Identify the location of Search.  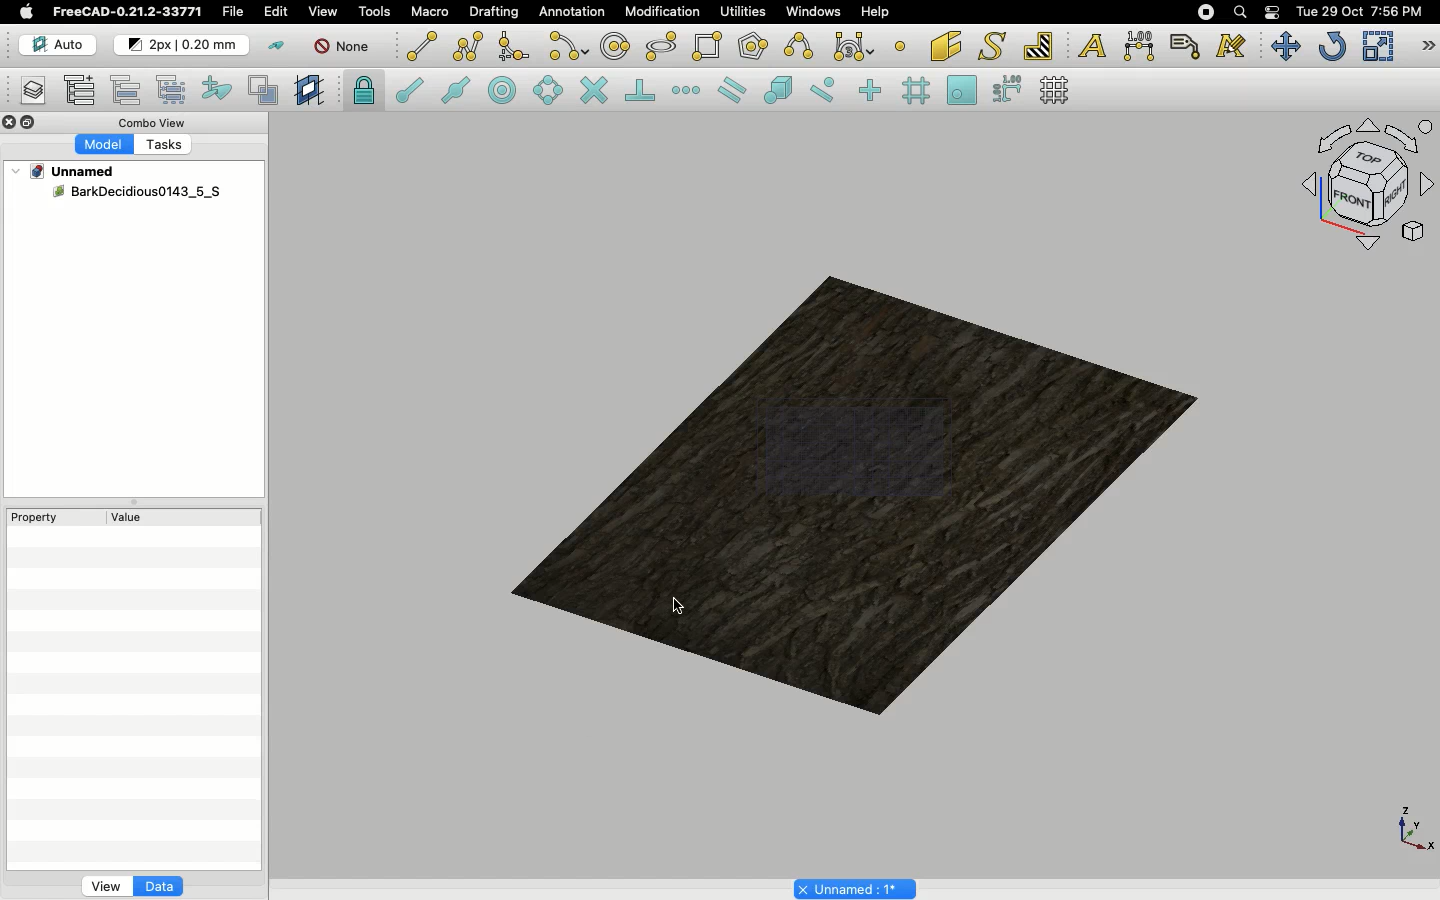
(1239, 12).